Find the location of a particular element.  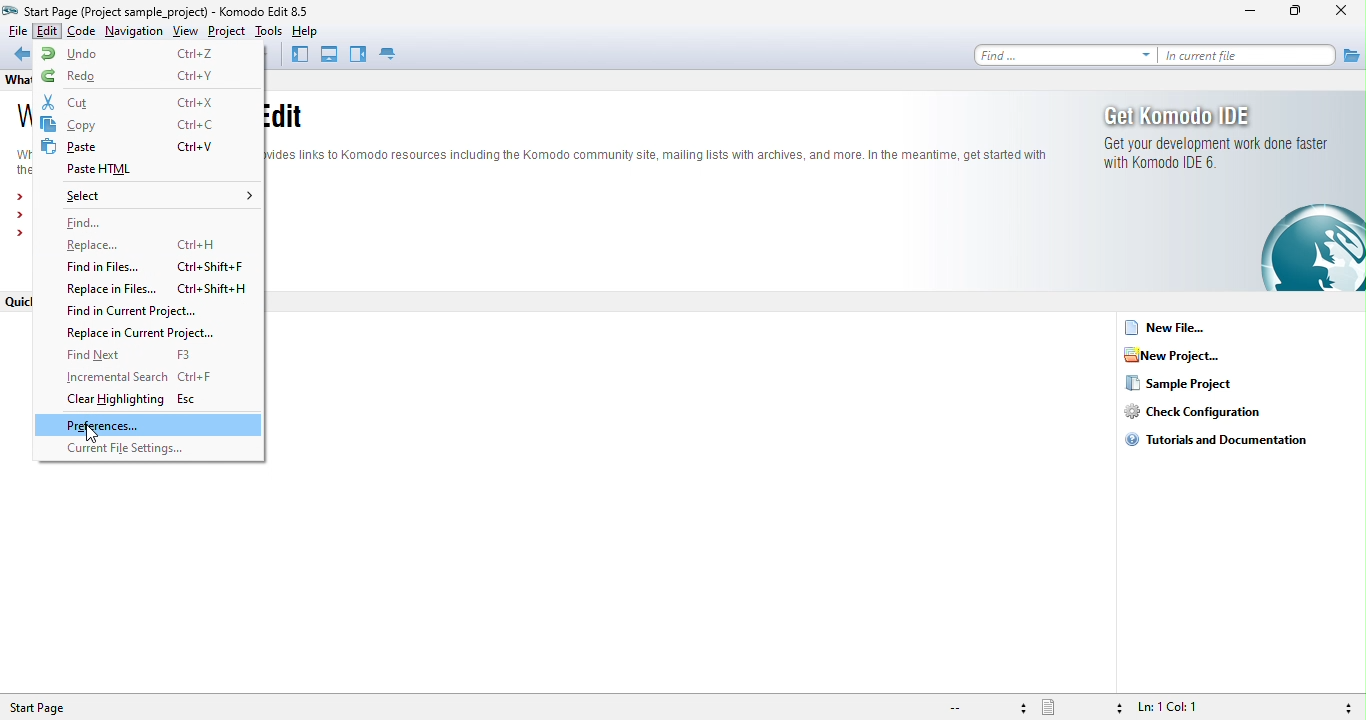

project is located at coordinates (227, 31).